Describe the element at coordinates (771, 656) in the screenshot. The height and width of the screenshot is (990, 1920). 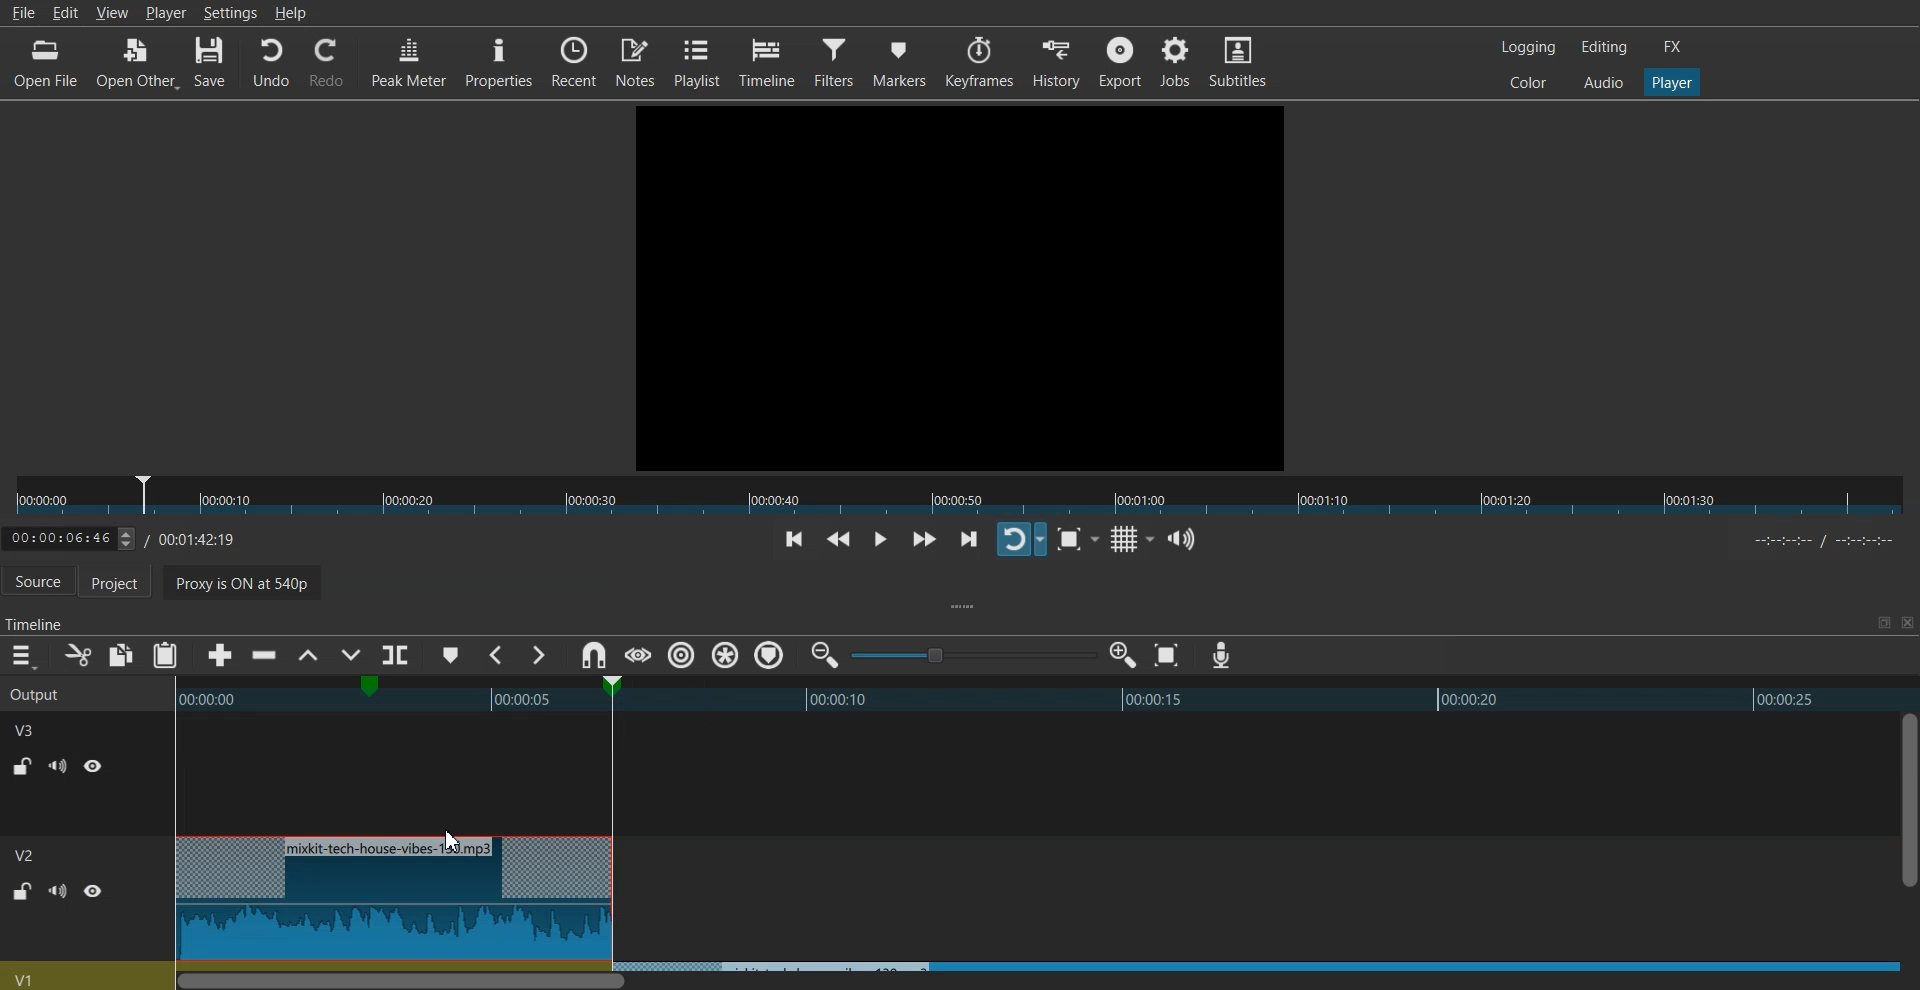
I see `Ripple Tracks` at that location.